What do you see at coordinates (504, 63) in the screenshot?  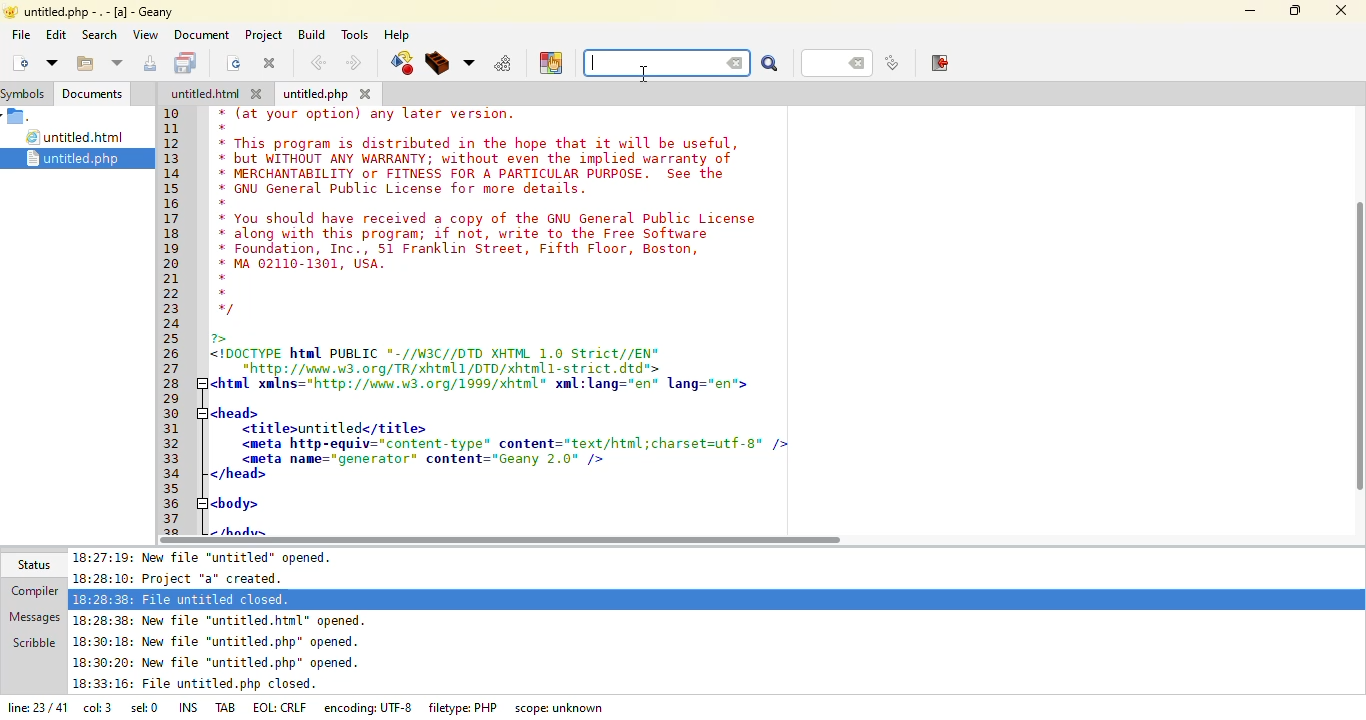 I see `run or view` at bounding box center [504, 63].